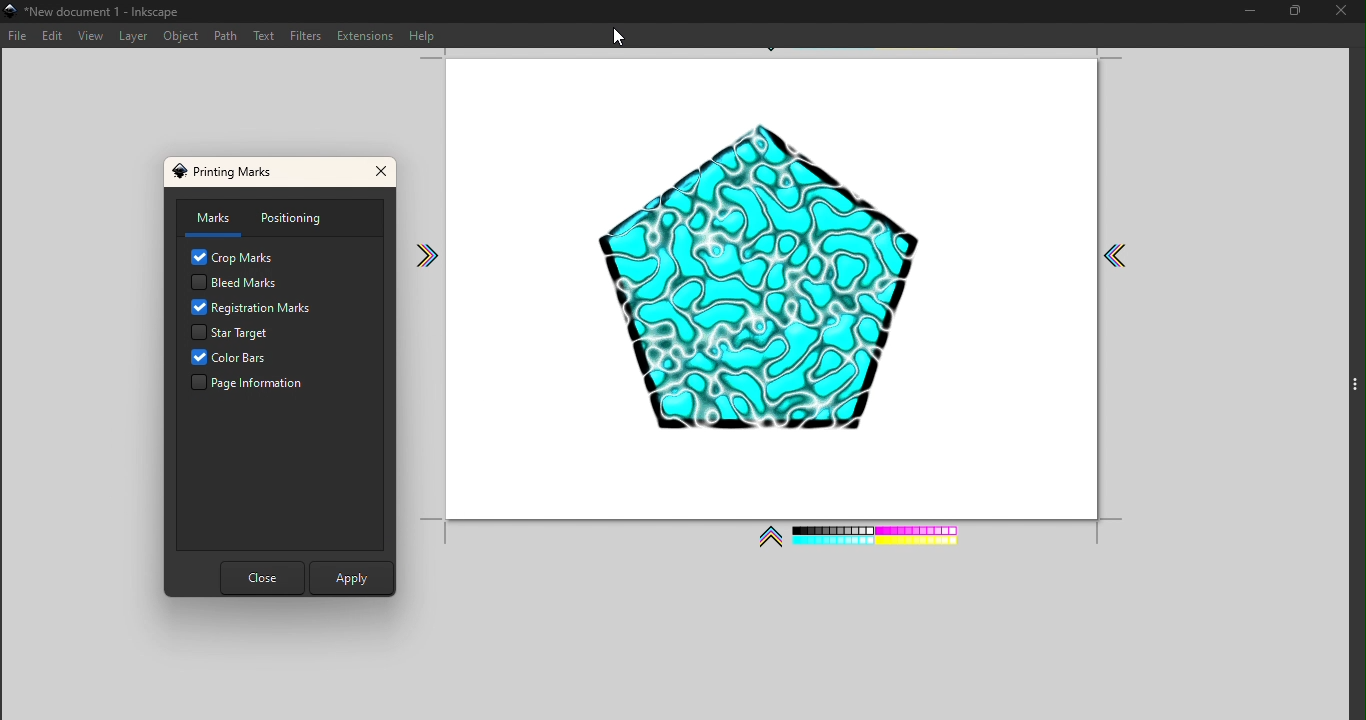  I want to click on Positioning, so click(302, 218).